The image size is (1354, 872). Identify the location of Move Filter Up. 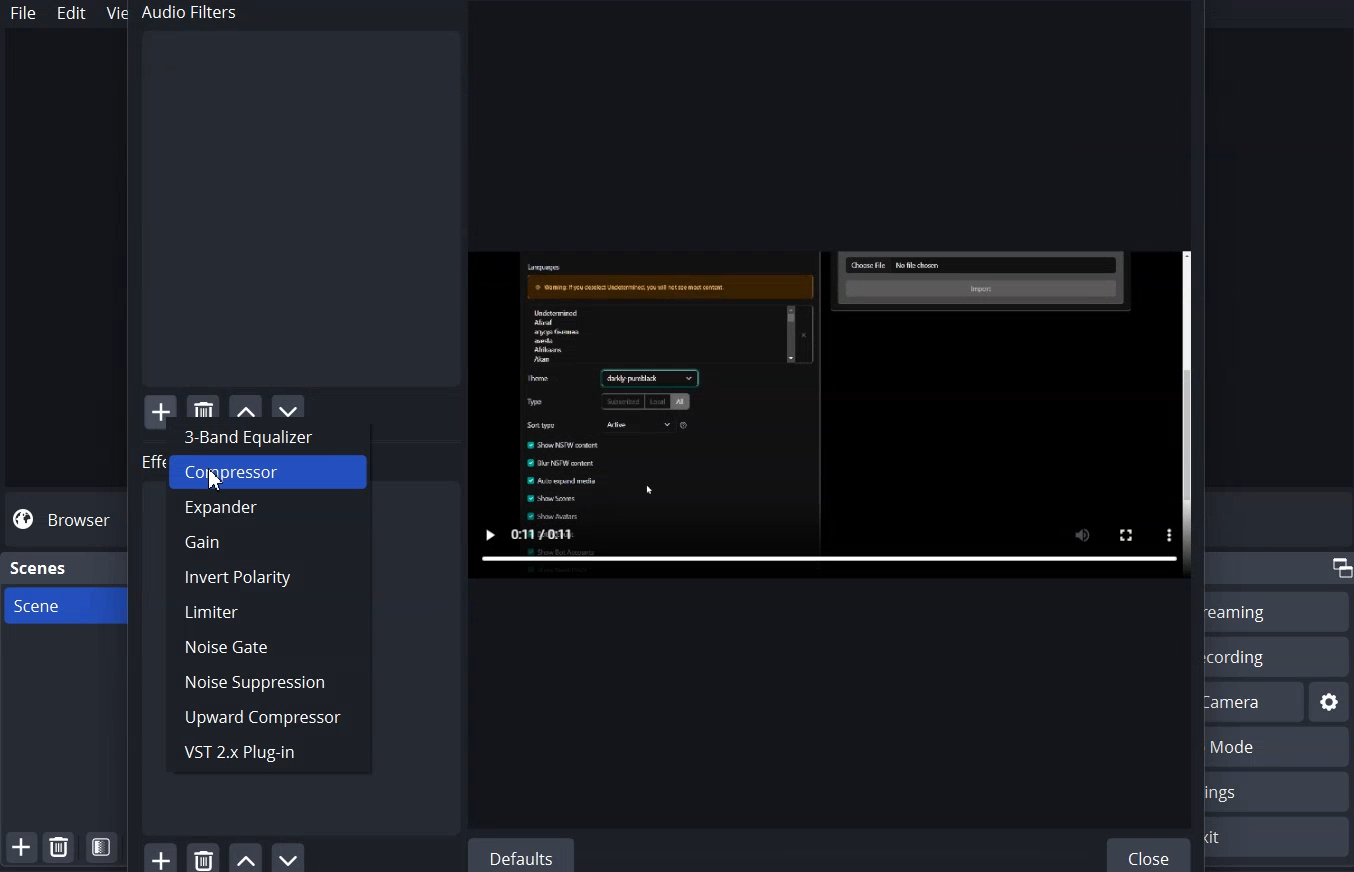
(246, 857).